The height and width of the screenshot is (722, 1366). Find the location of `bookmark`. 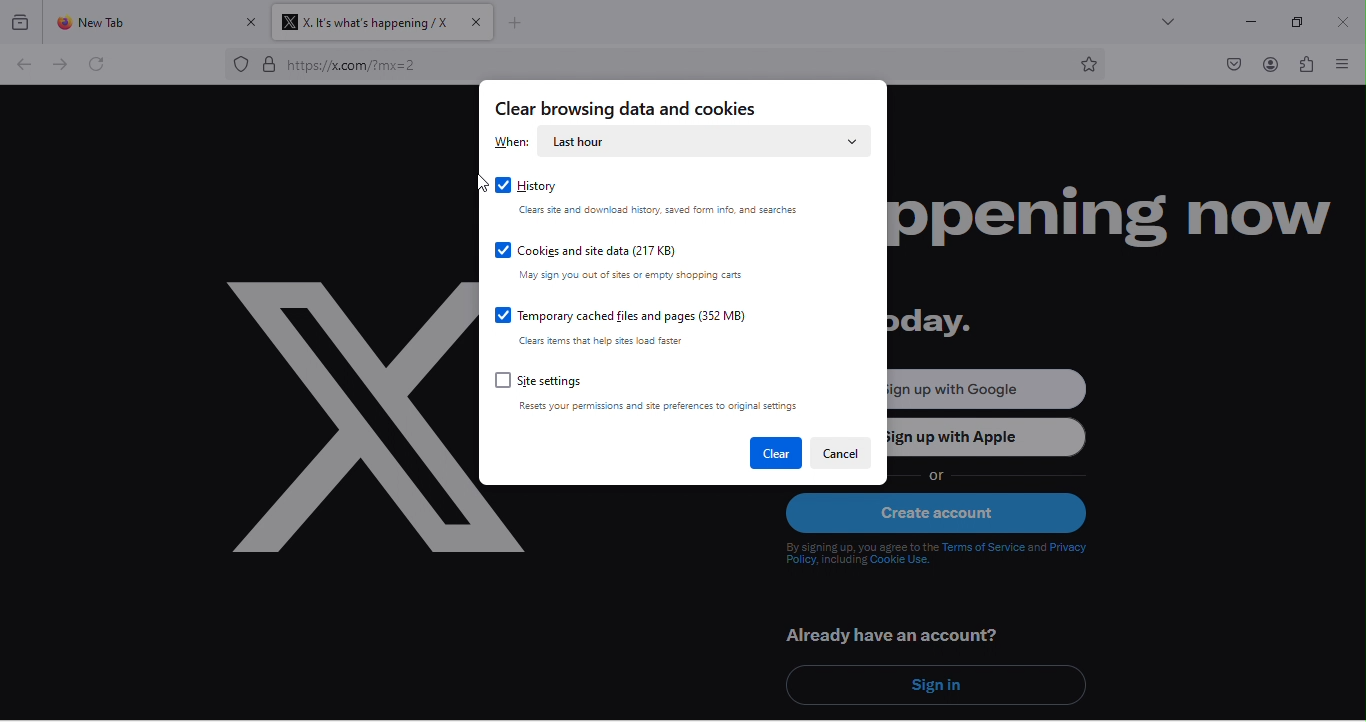

bookmark is located at coordinates (1079, 65).